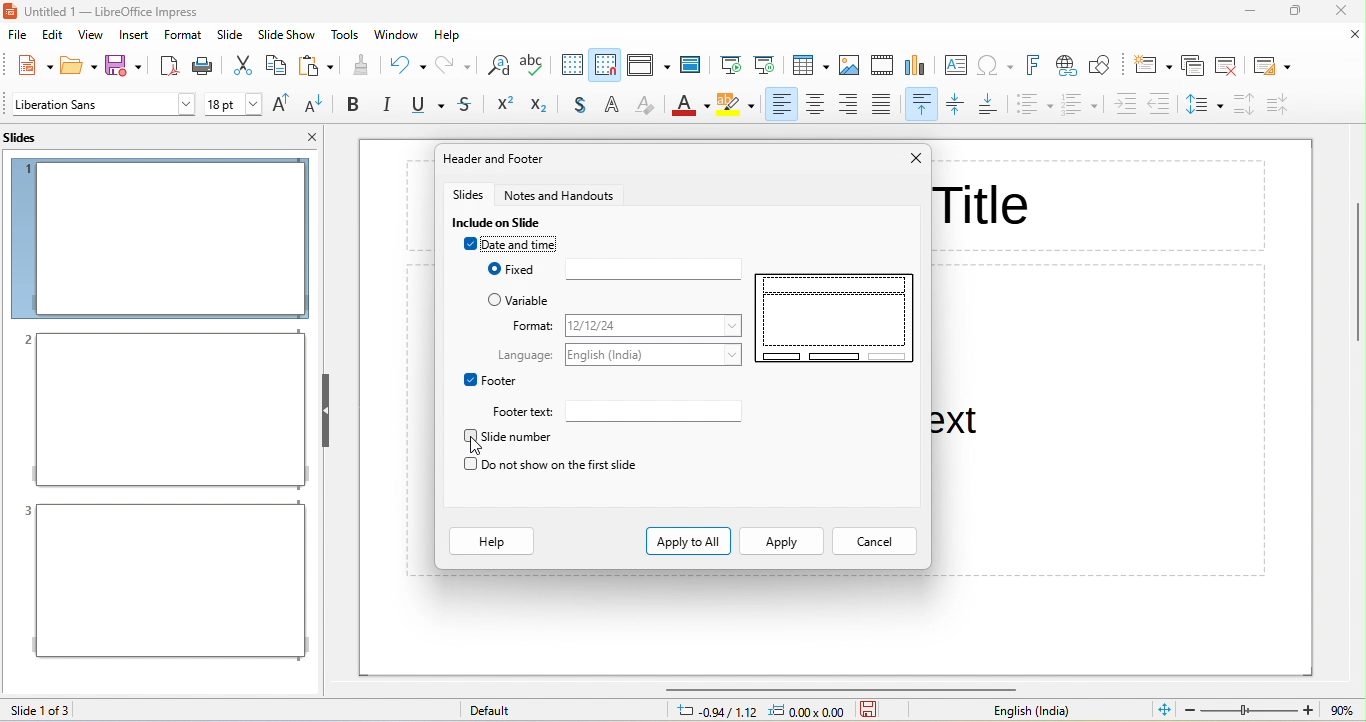 The height and width of the screenshot is (722, 1366). I want to click on edit, so click(56, 37).